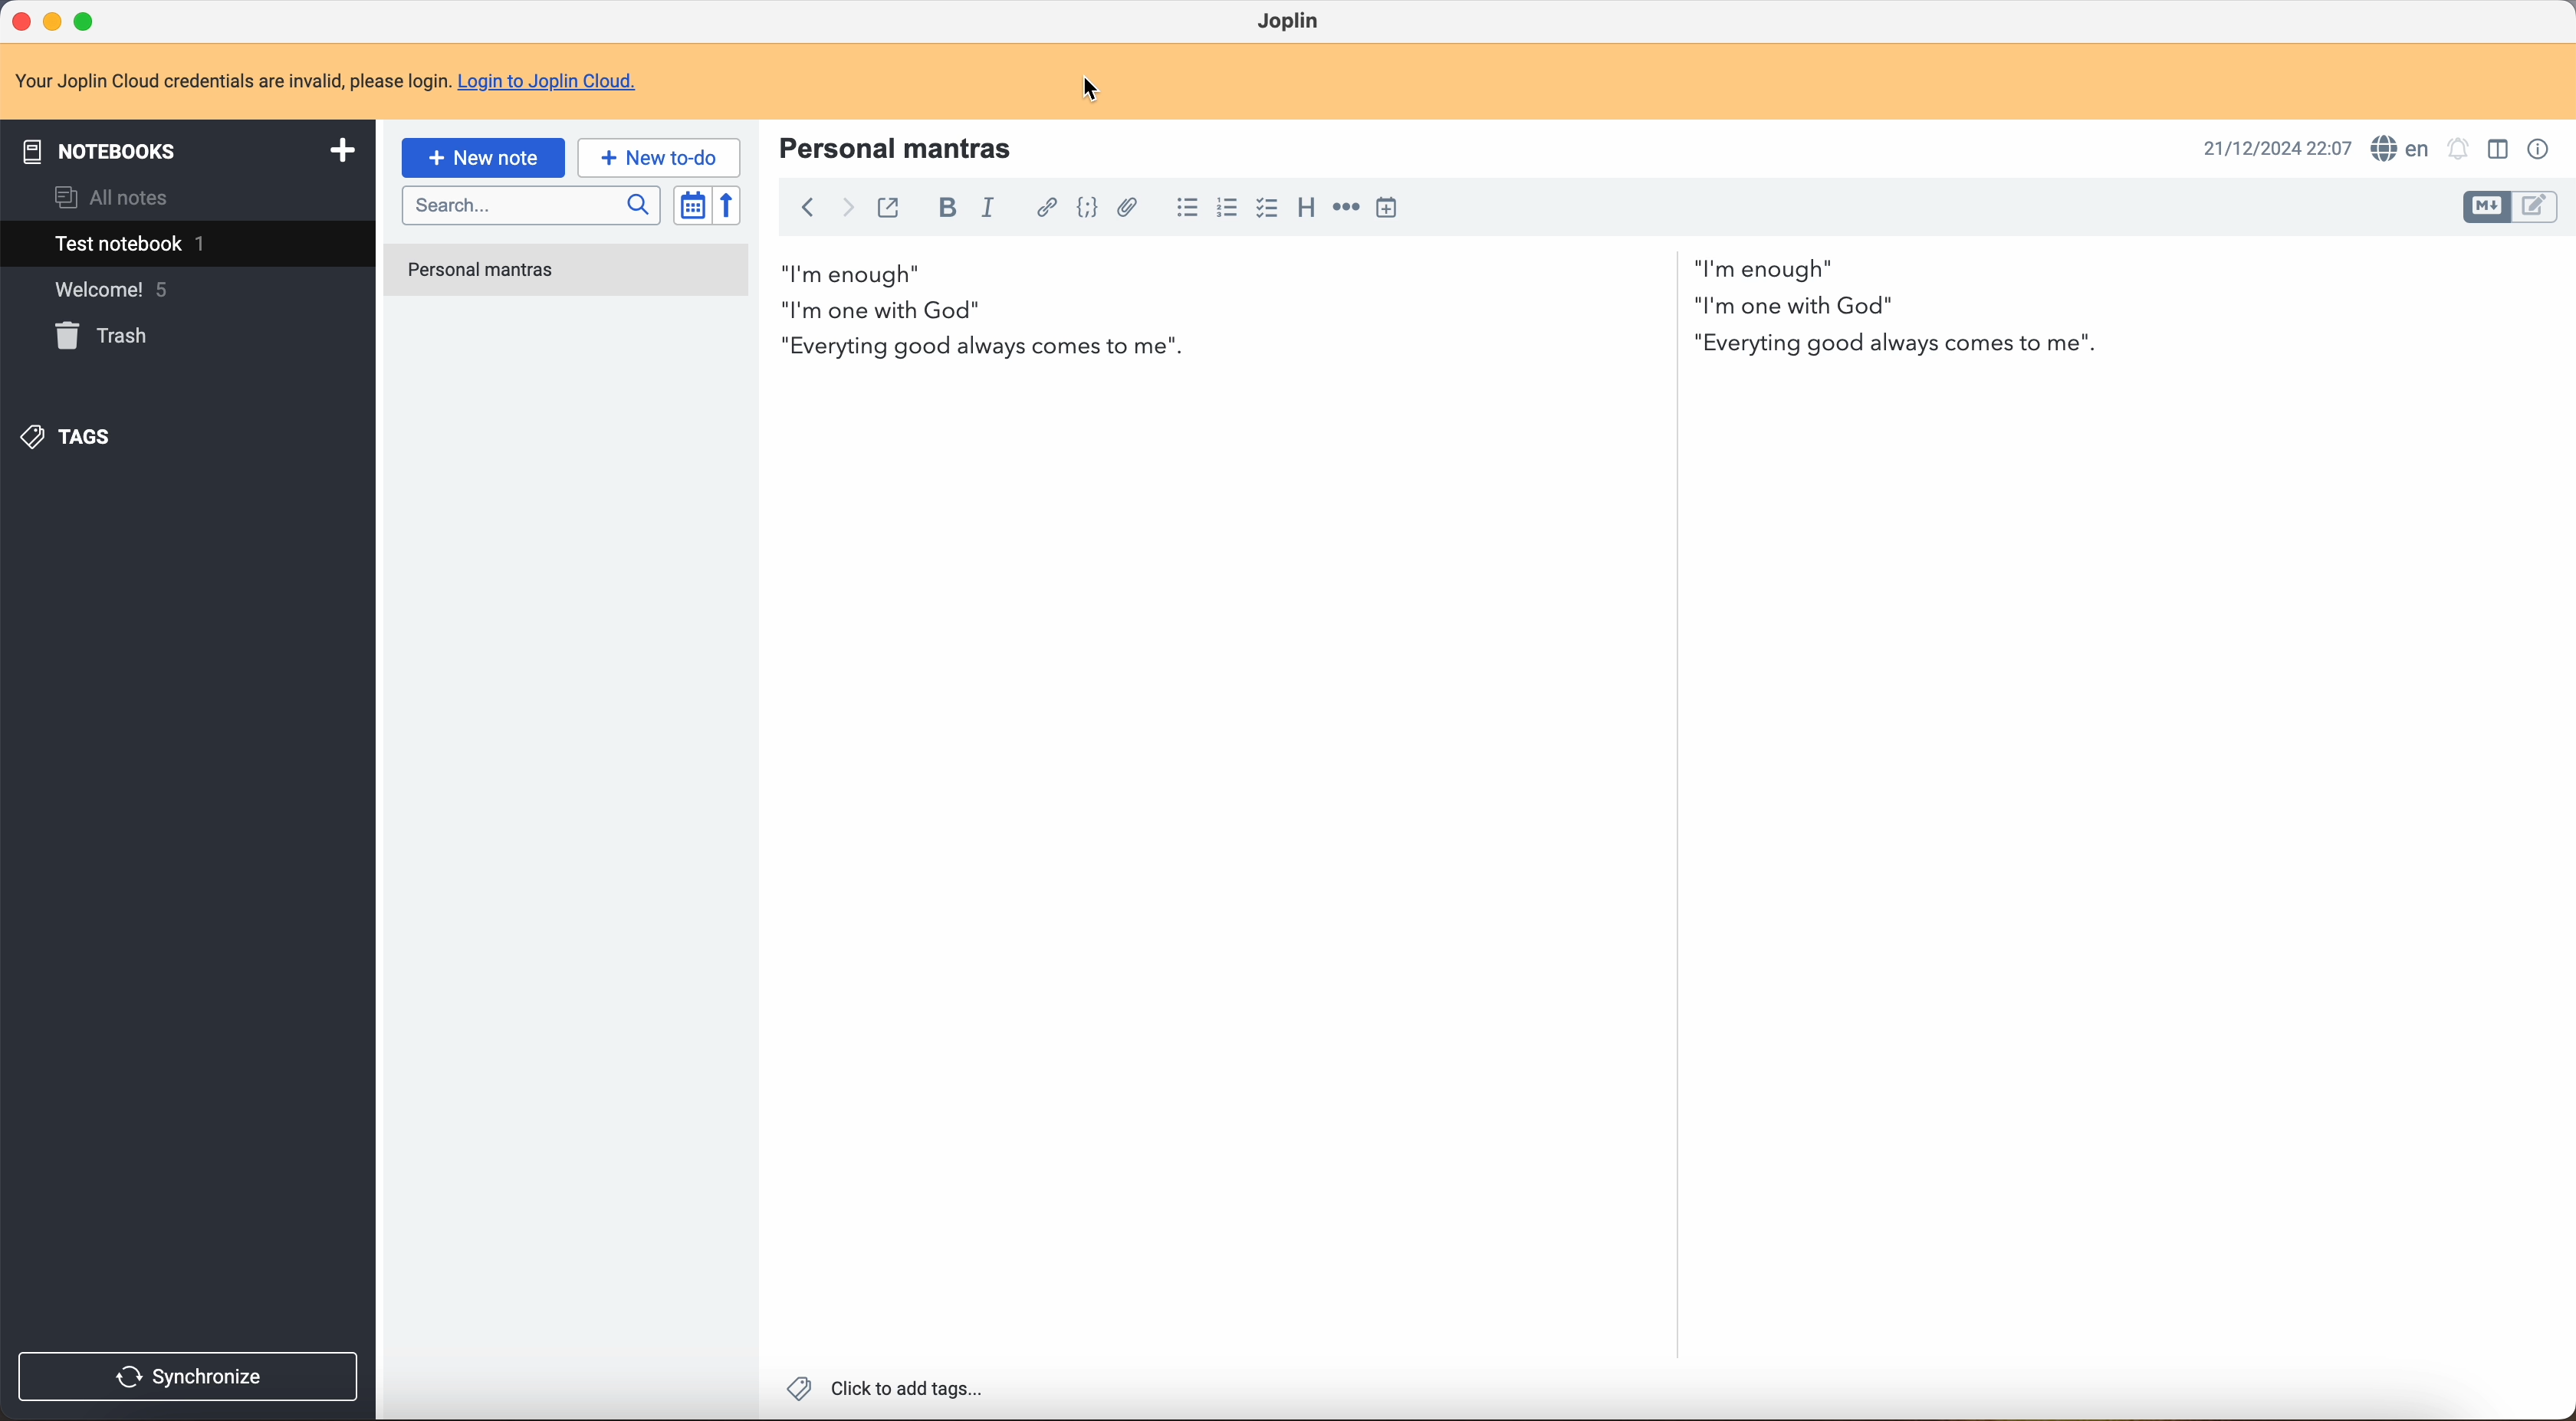  I want to click on all notes, so click(121, 199).